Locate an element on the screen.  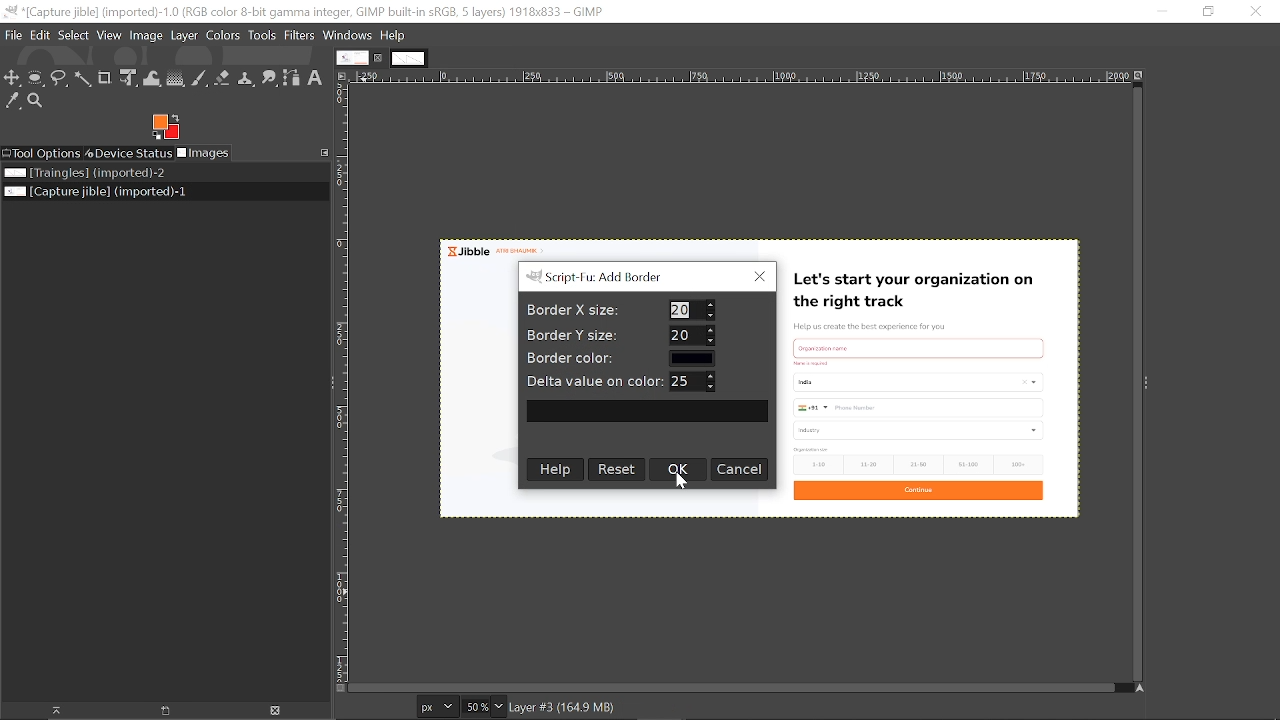
Move tool is located at coordinates (13, 78).